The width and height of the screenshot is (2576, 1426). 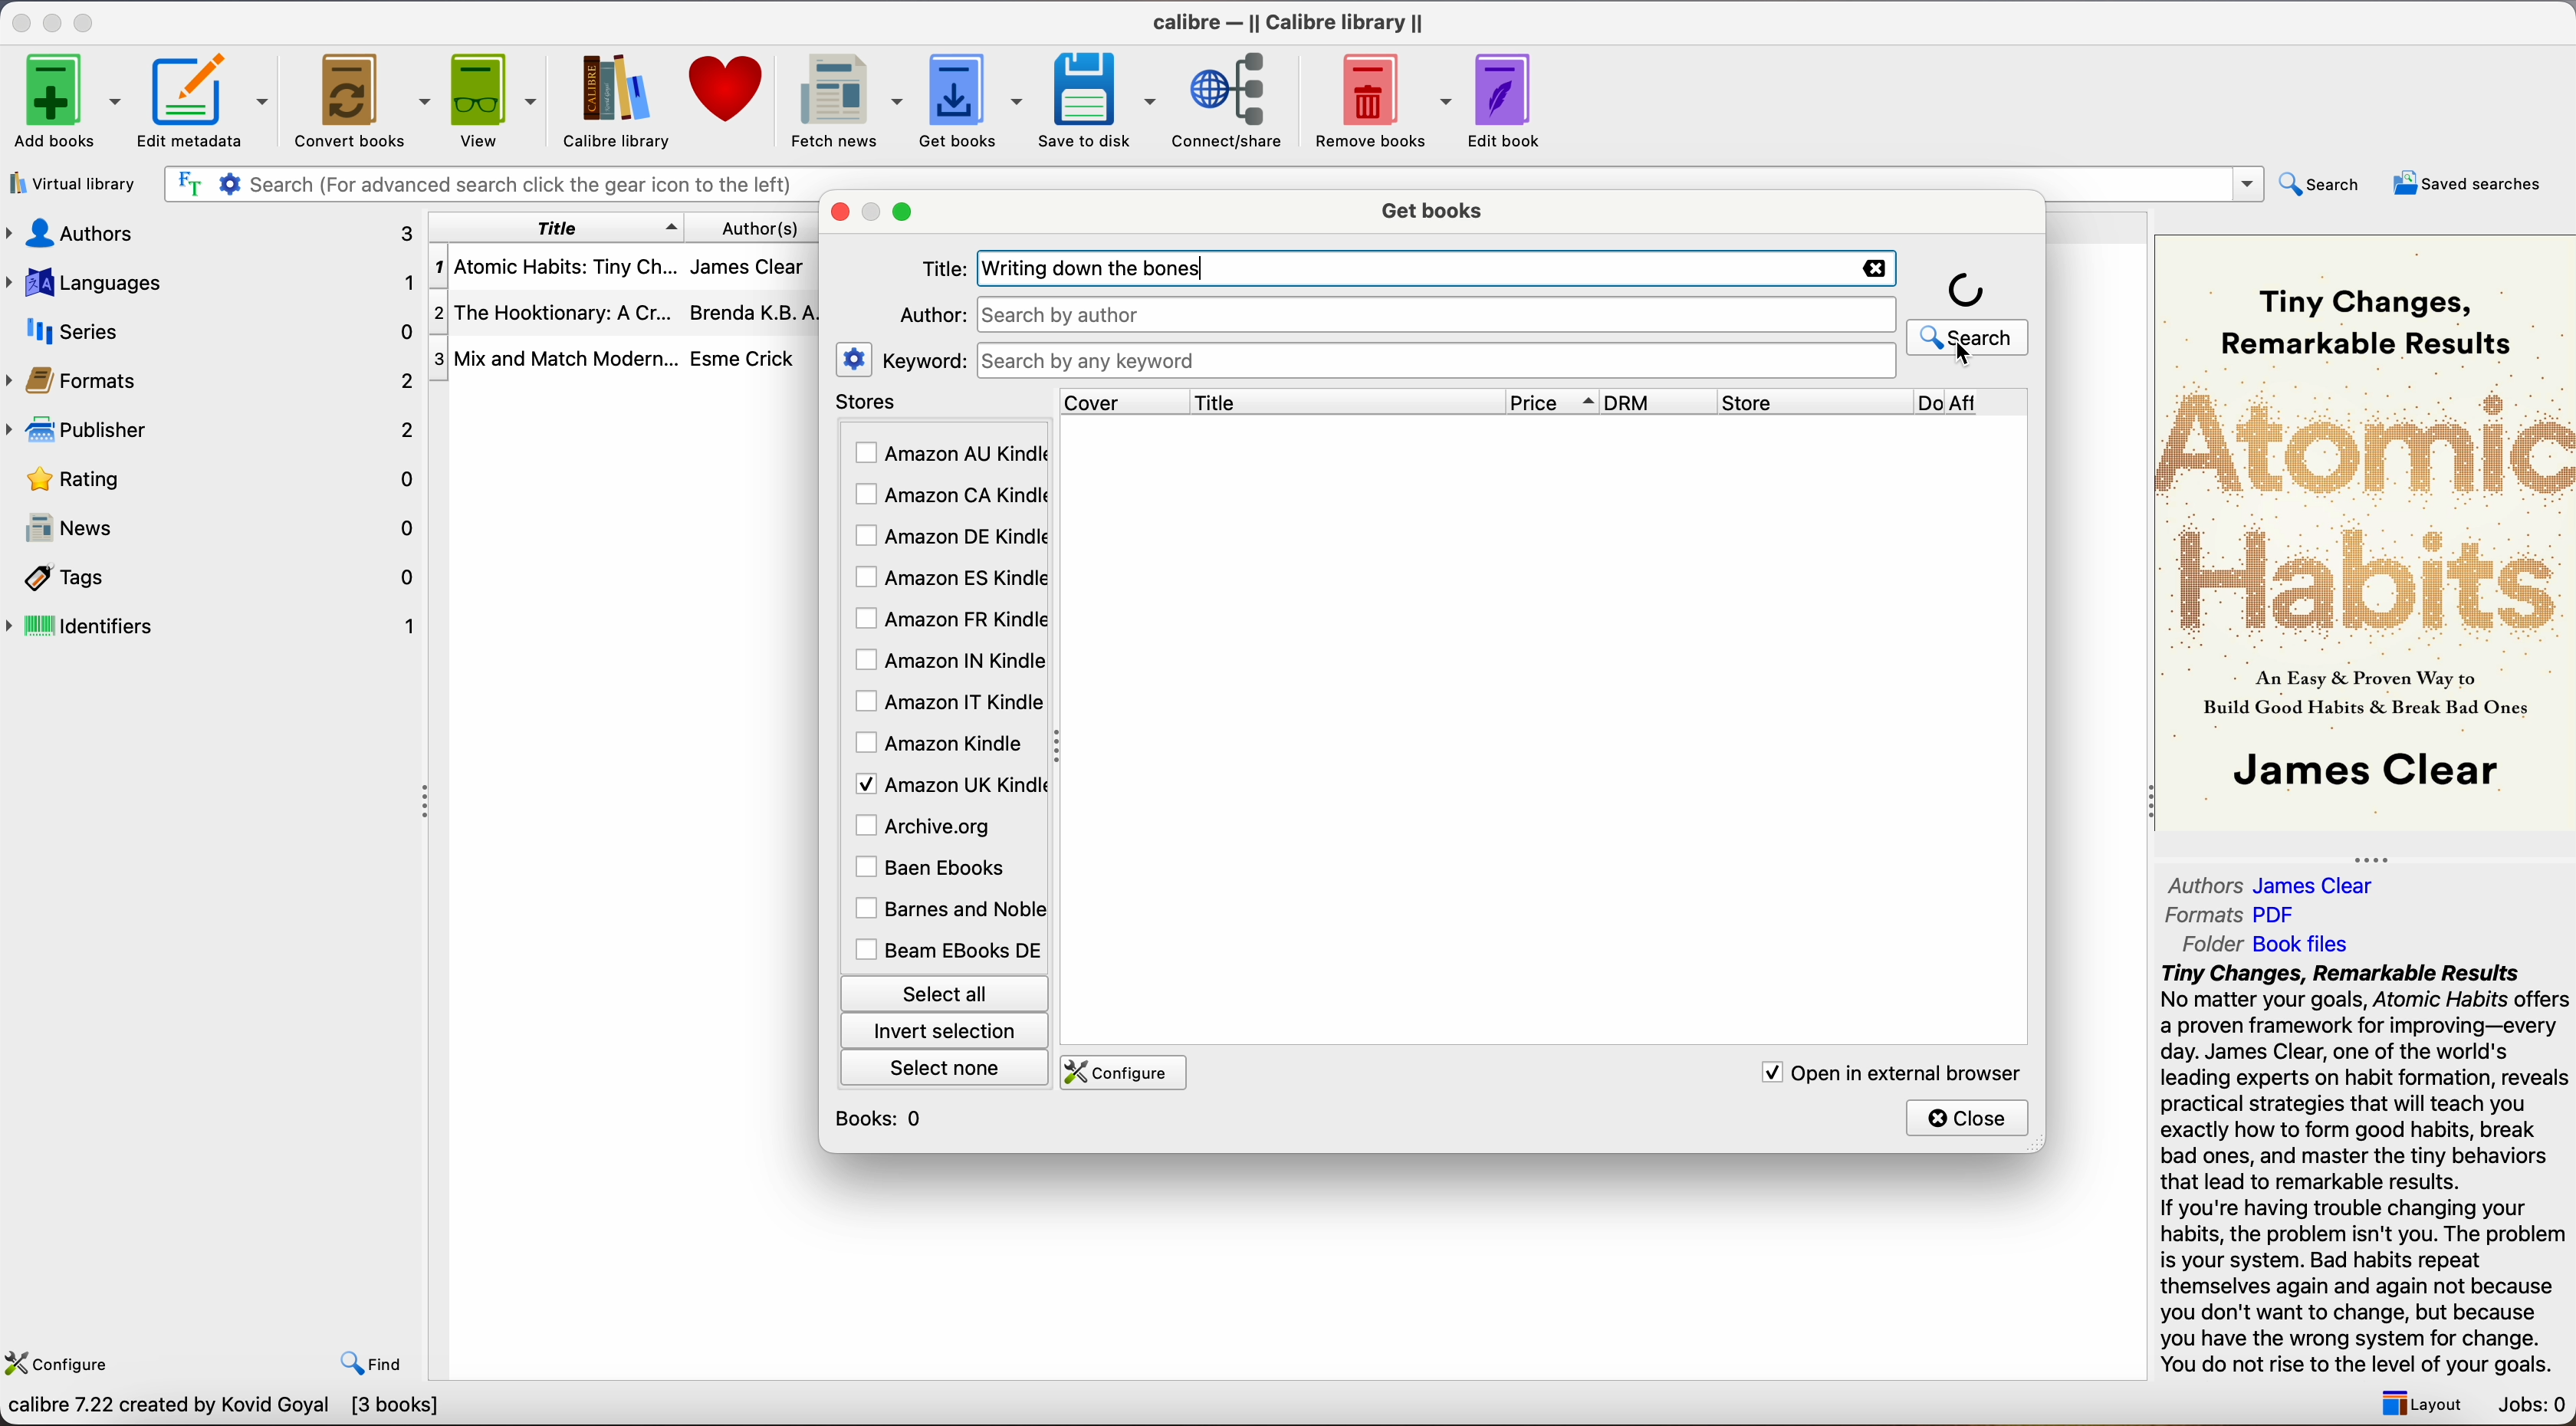 What do you see at coordinates (948, 497) in the screenshot?
I see `Amazon CA Kindle` at bounding box center [948, 497].